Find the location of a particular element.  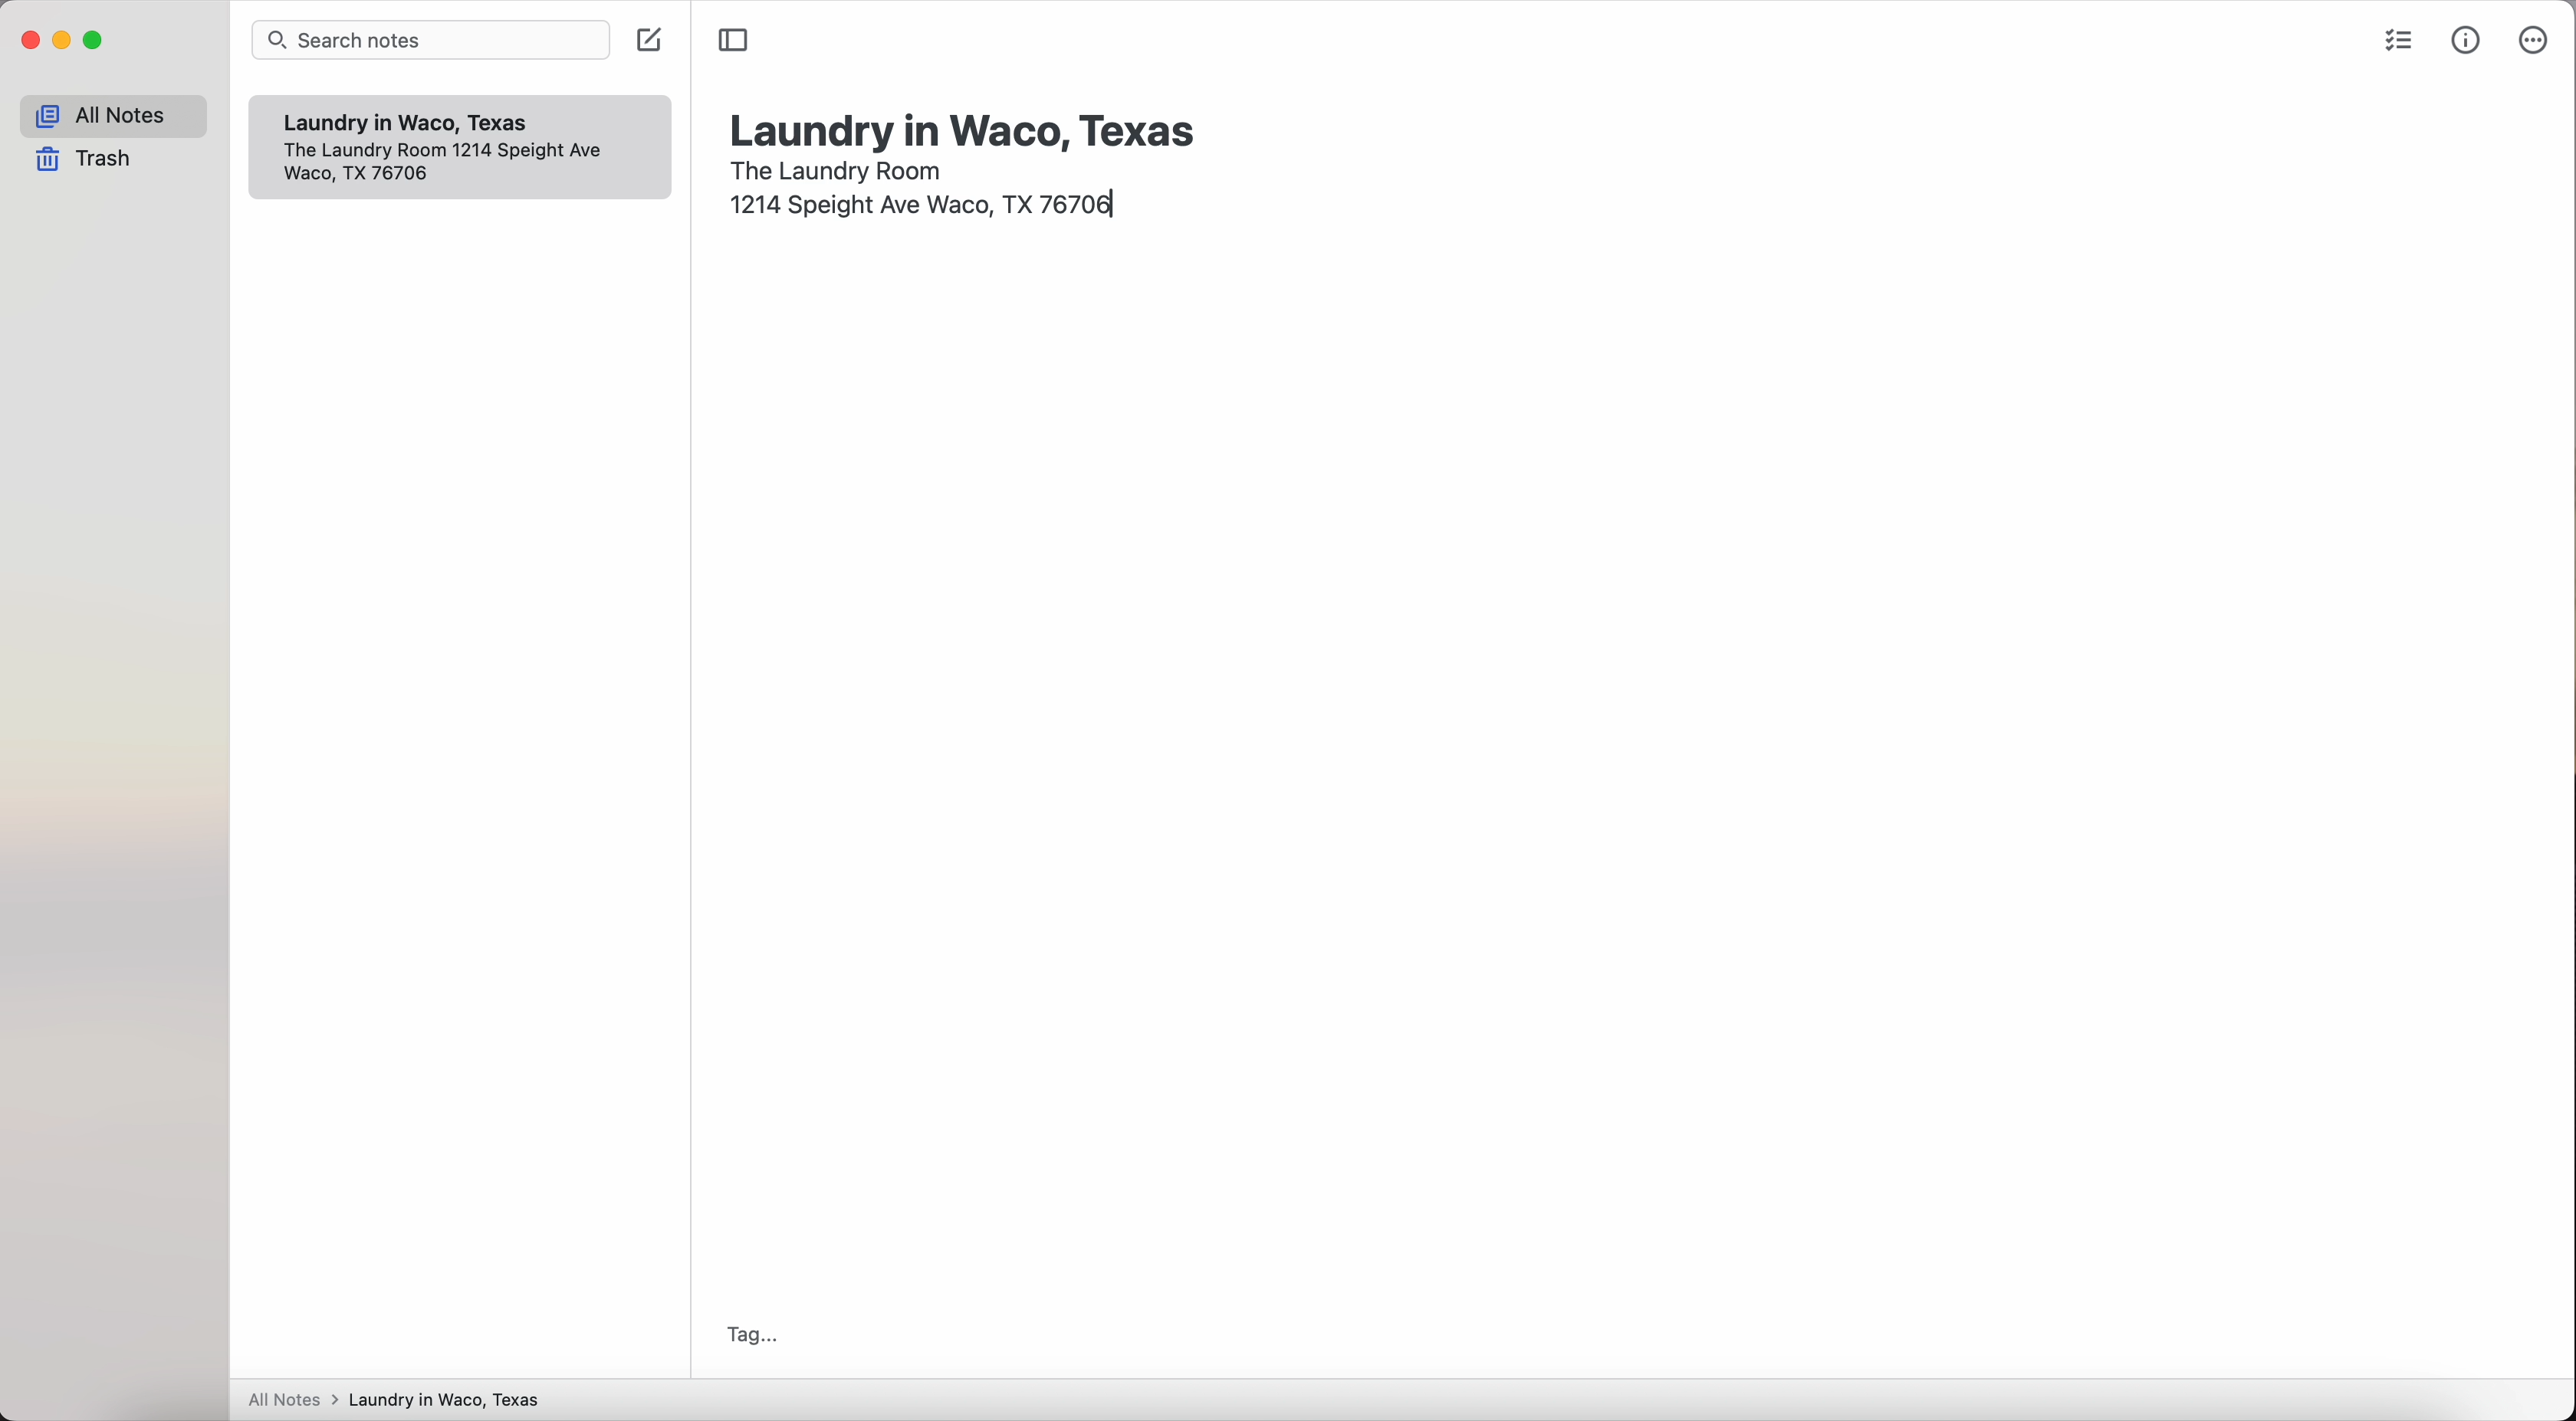

All notes > Laundry in Waco, Texas is located at coordinates (403, 1401).